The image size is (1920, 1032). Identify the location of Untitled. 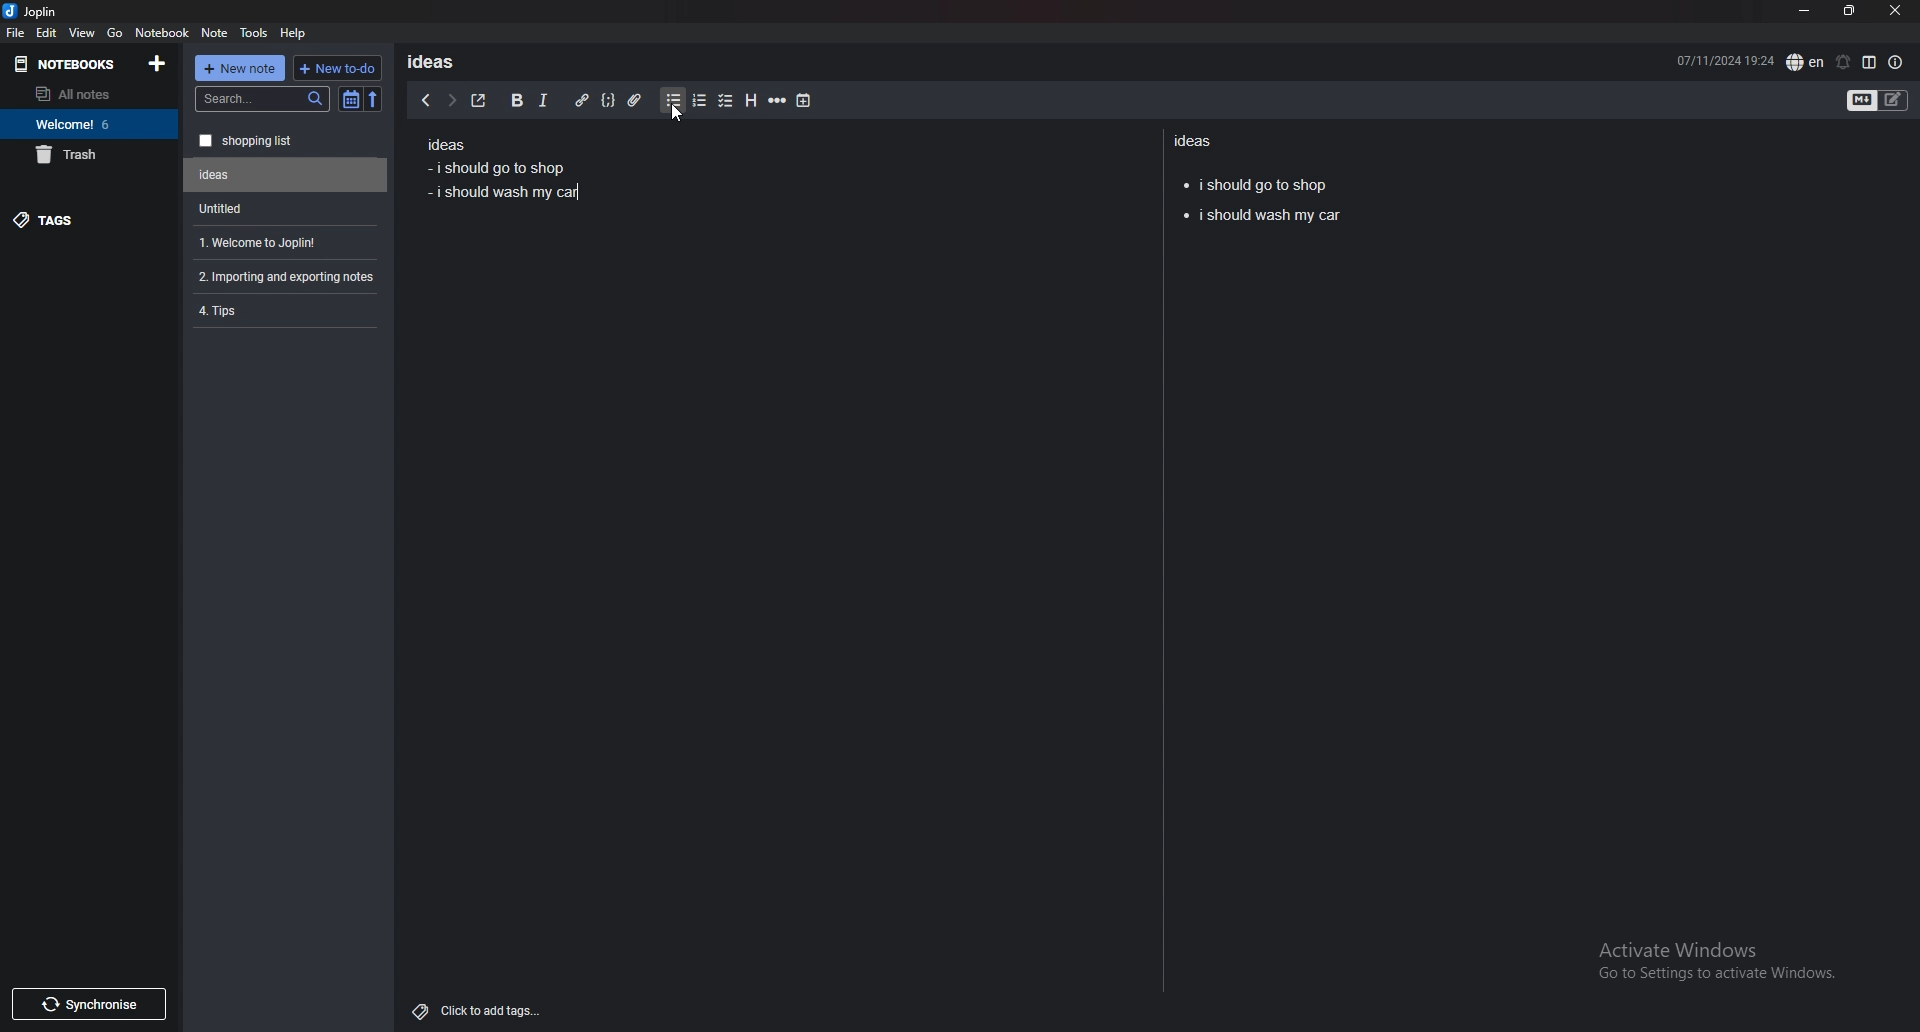
(286, 175).